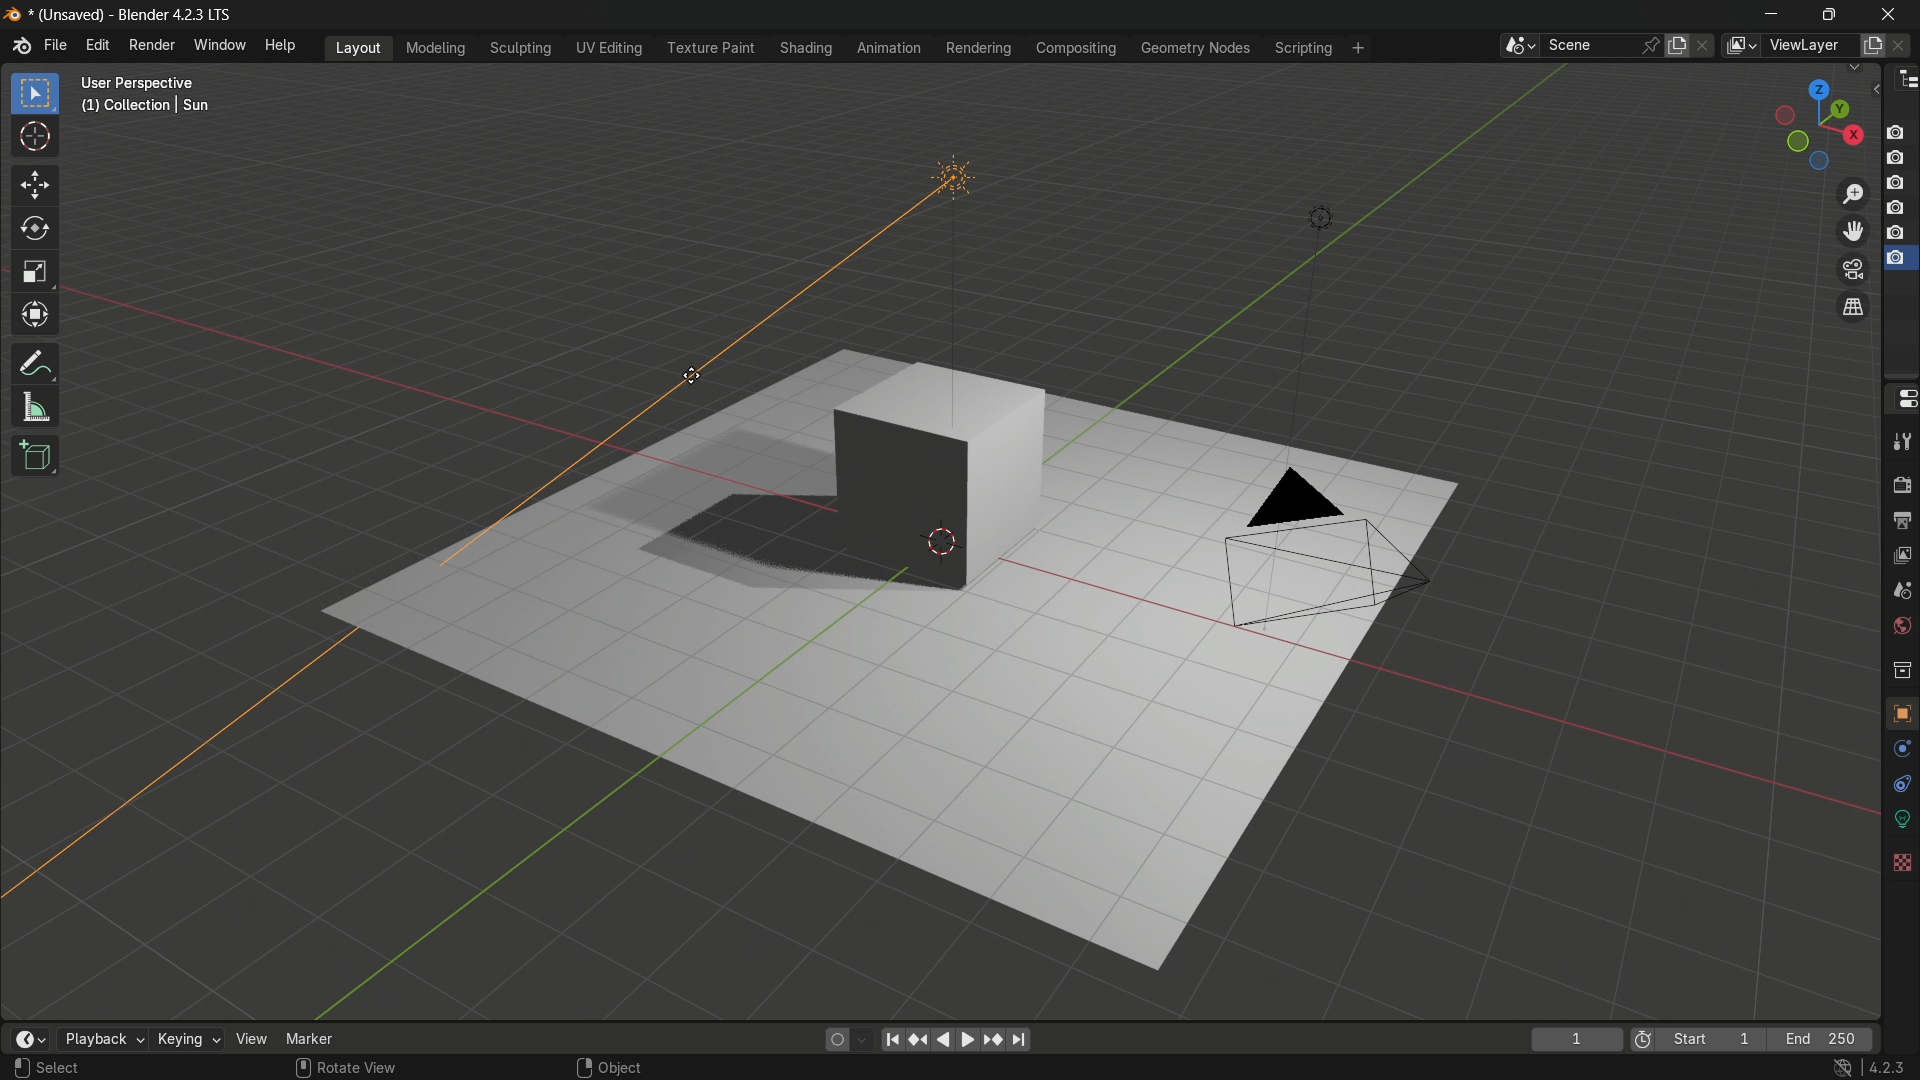  Describe the element at coordinates (920, 1042) in the screenshot. I see `jump to keyframe` at that location.